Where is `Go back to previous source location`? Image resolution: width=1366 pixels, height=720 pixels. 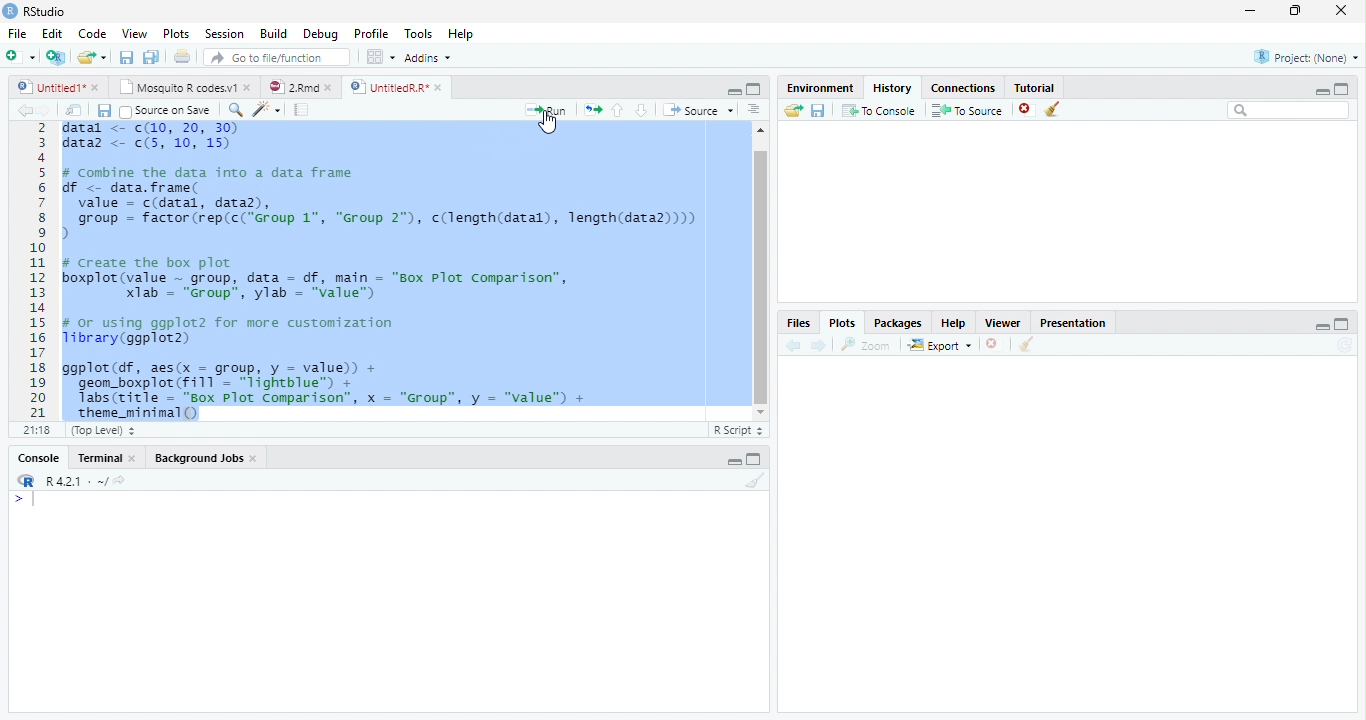
Go back to previous source location is located at coordinates (24, 110).